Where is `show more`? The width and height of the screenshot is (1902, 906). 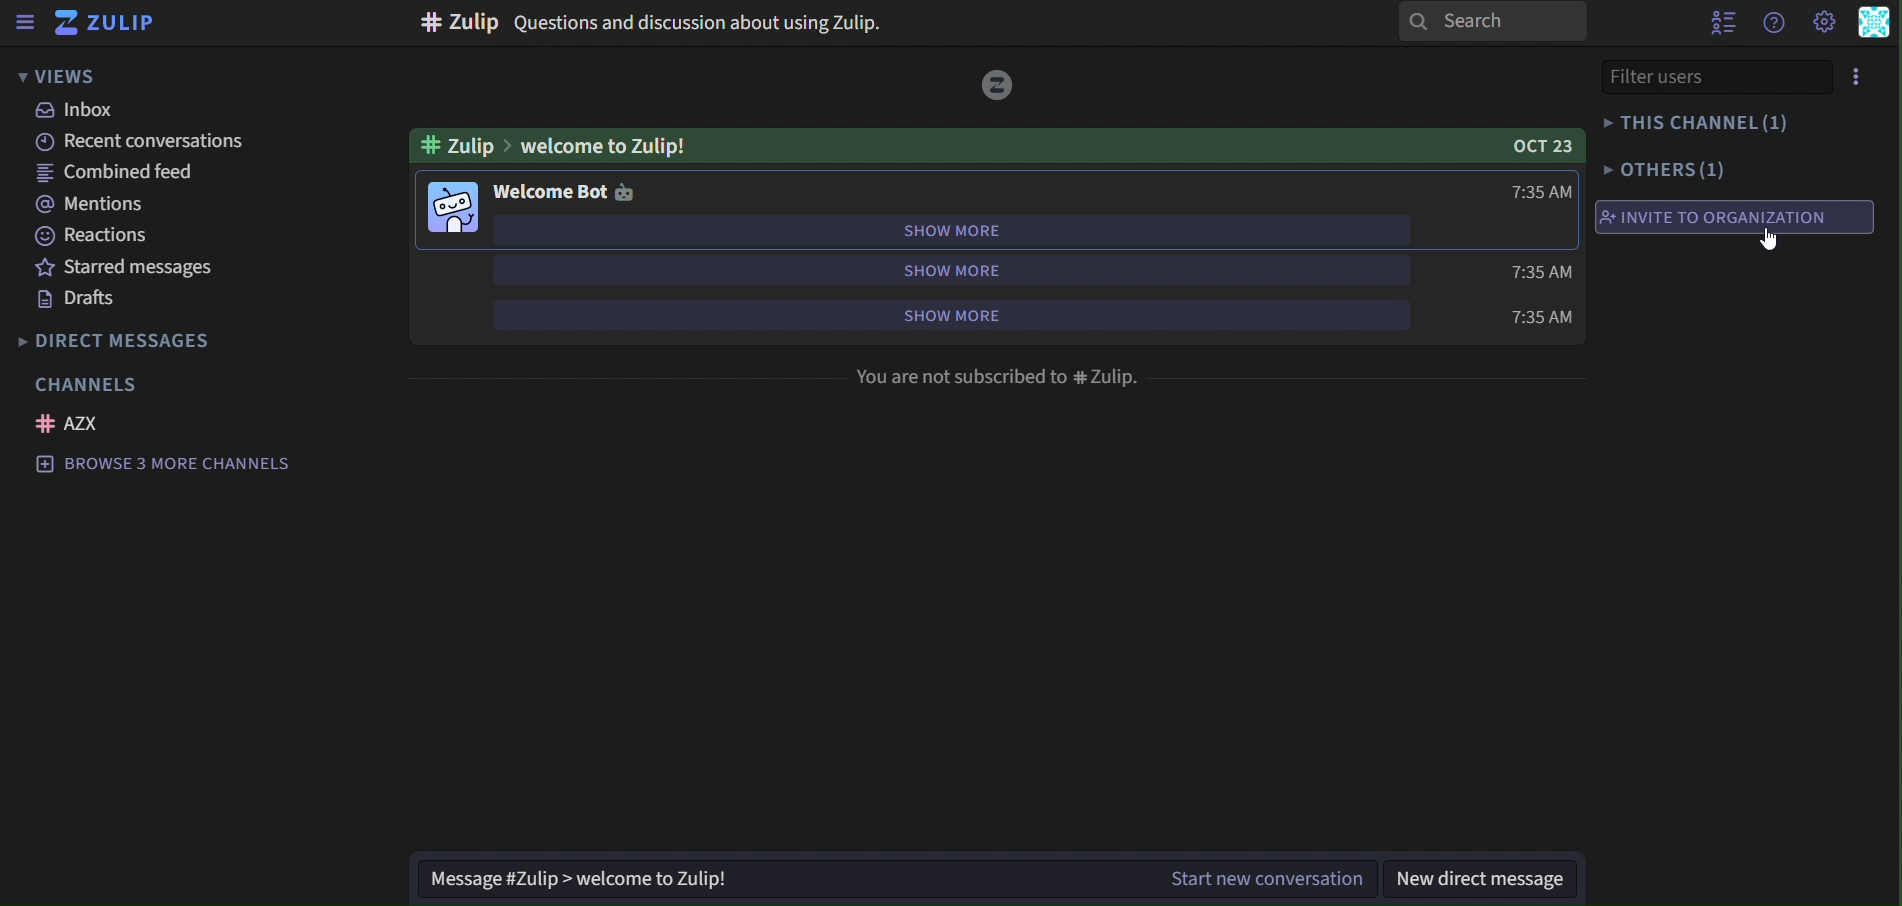 show more is located at coordinates (953, 269).